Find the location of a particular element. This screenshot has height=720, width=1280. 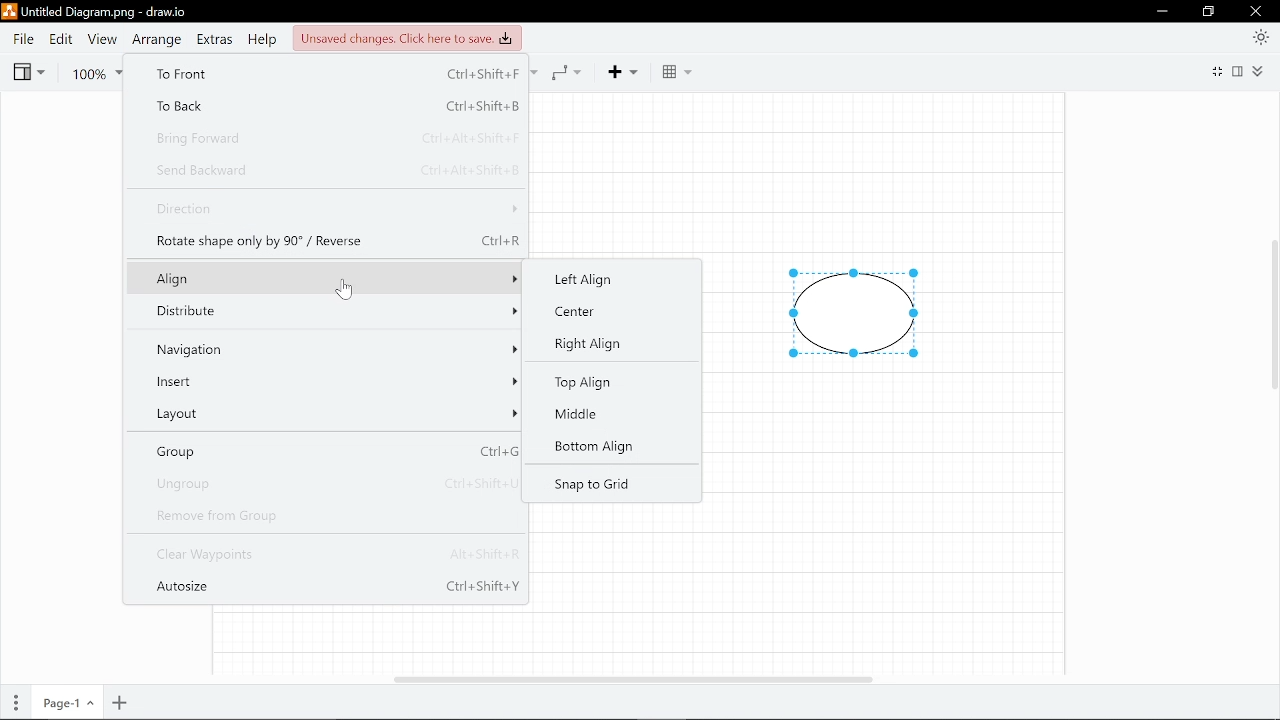

Appearance is located at coordinates (1262, 36).